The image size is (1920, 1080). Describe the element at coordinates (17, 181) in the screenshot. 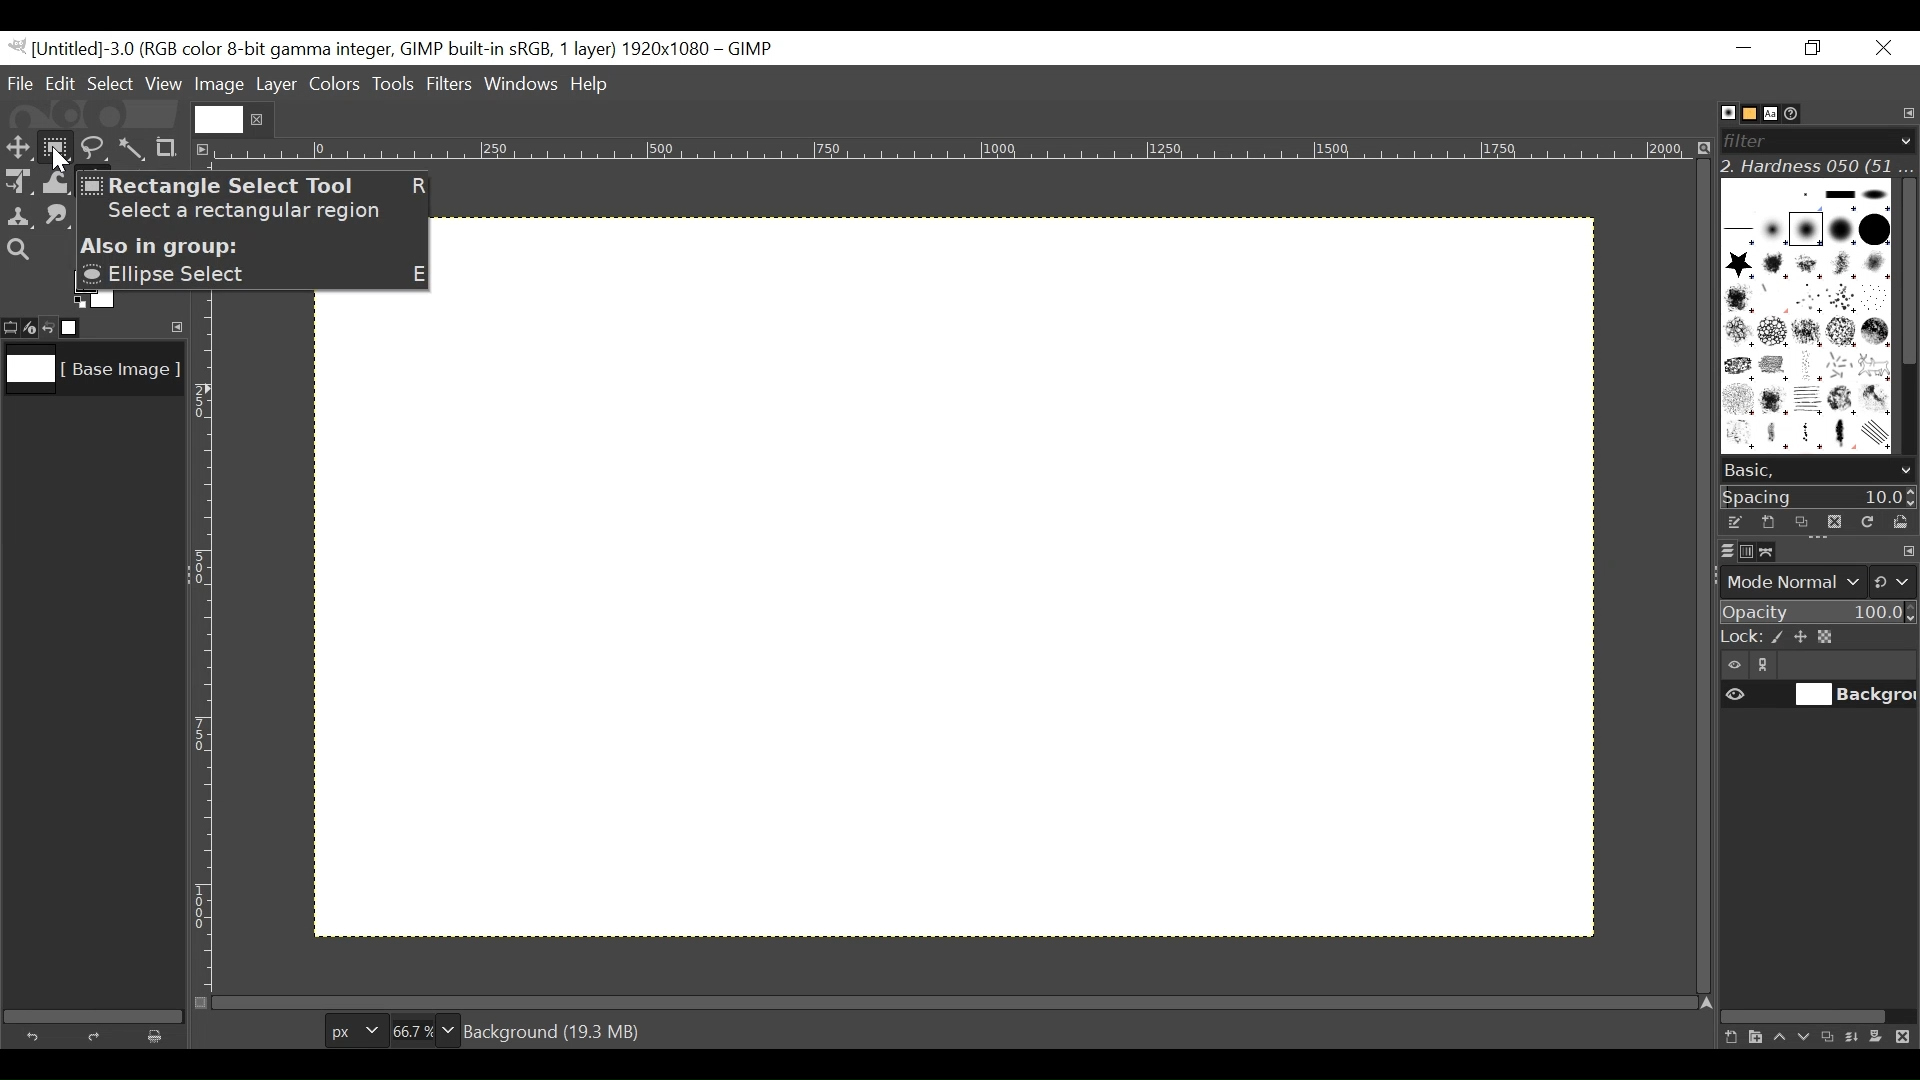

I see `Unified Transform Tool` at that location.